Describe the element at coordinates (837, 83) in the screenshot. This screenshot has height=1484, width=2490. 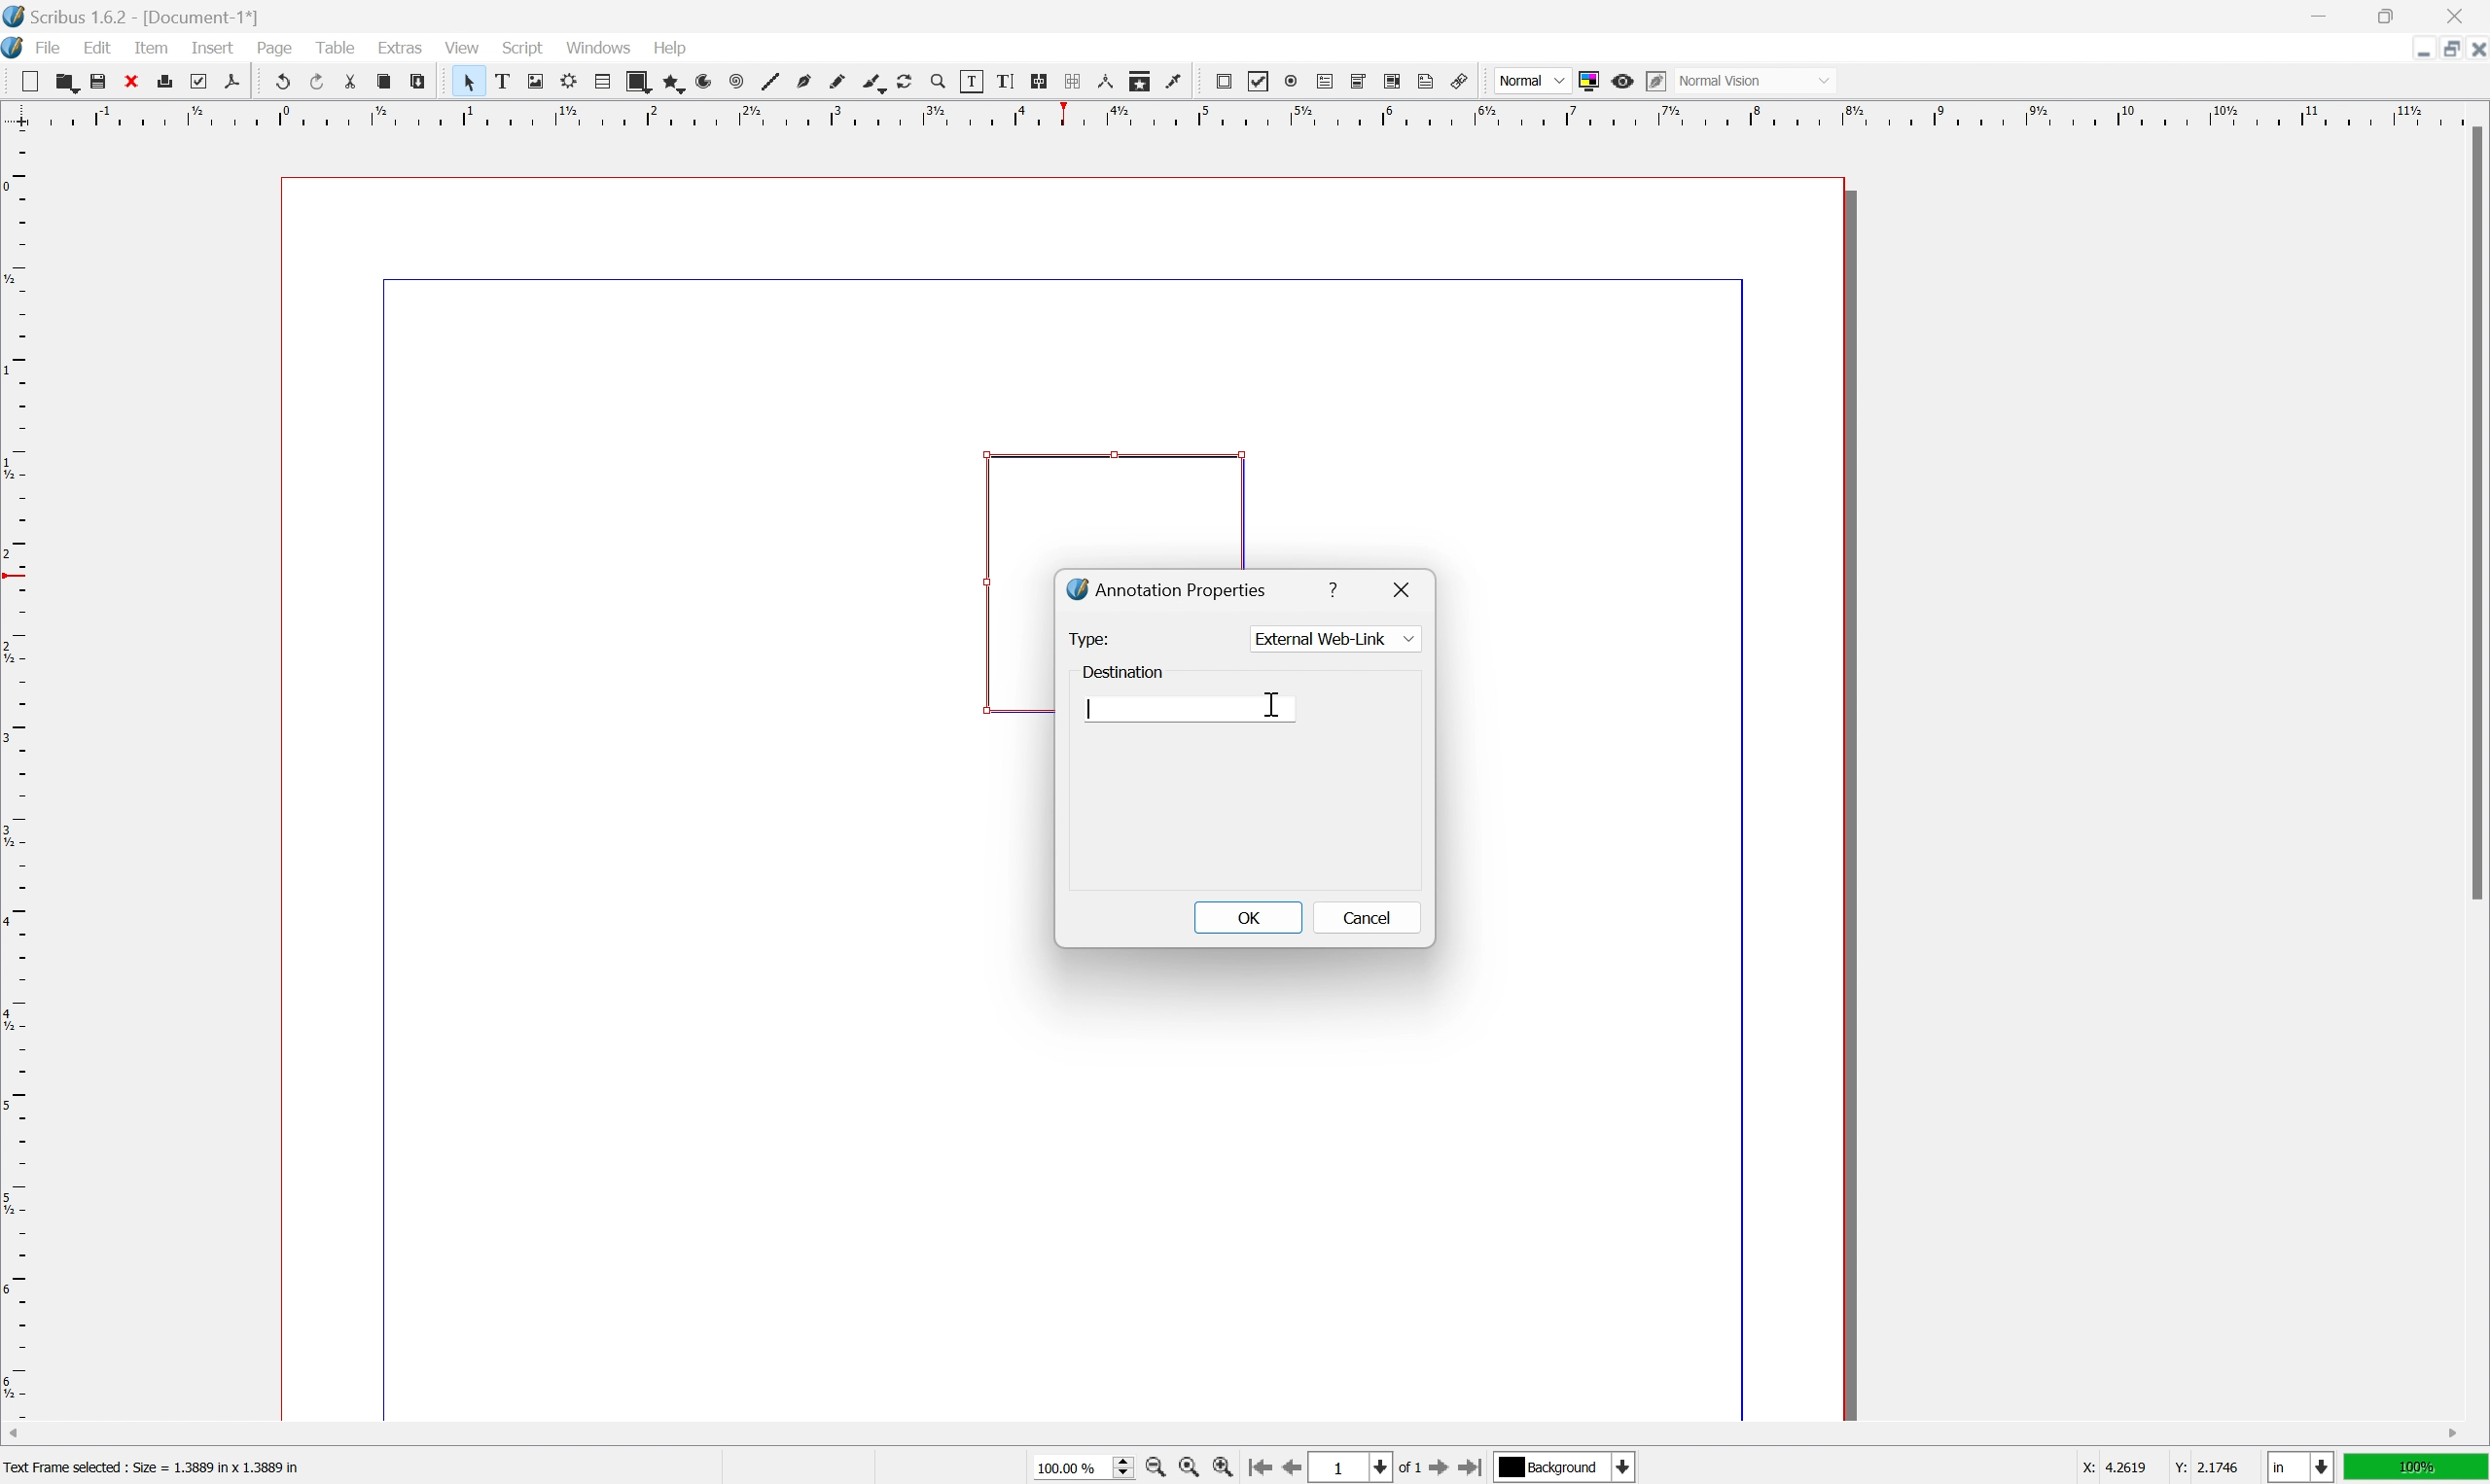
I see `freehand line` at that location.